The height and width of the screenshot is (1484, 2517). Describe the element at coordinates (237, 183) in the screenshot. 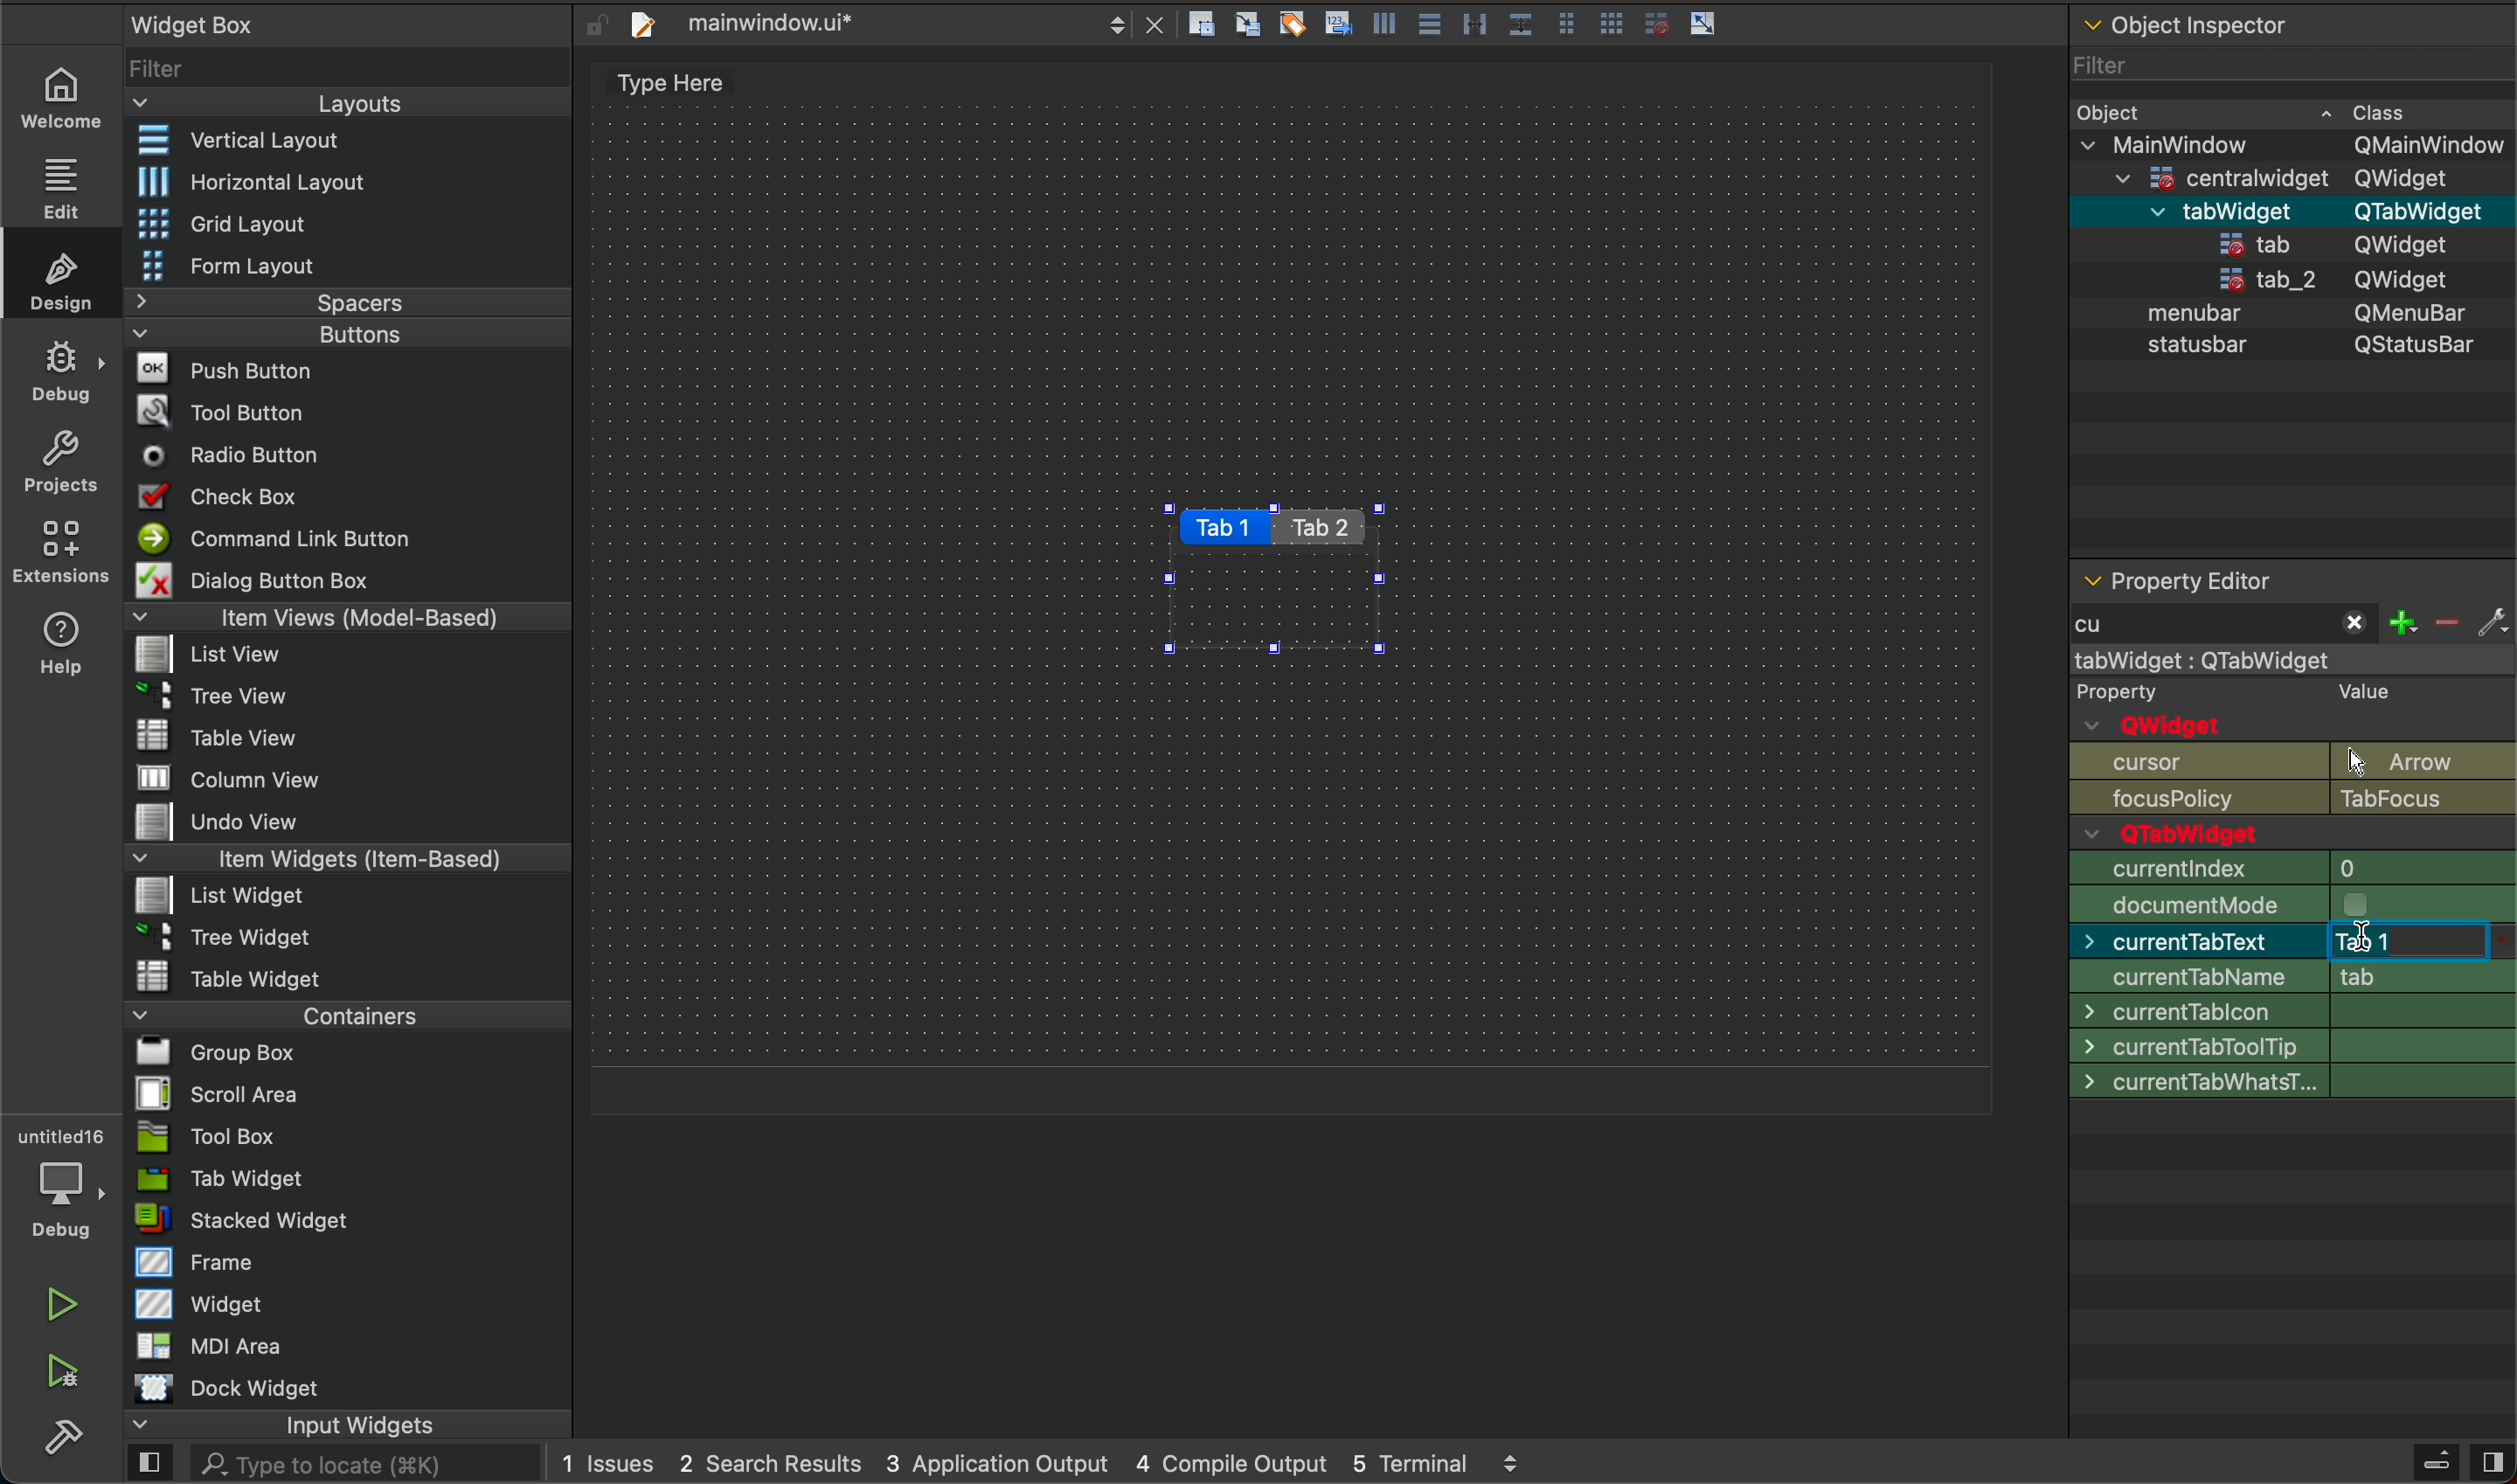

I see `Horizontal Layout` at that location.